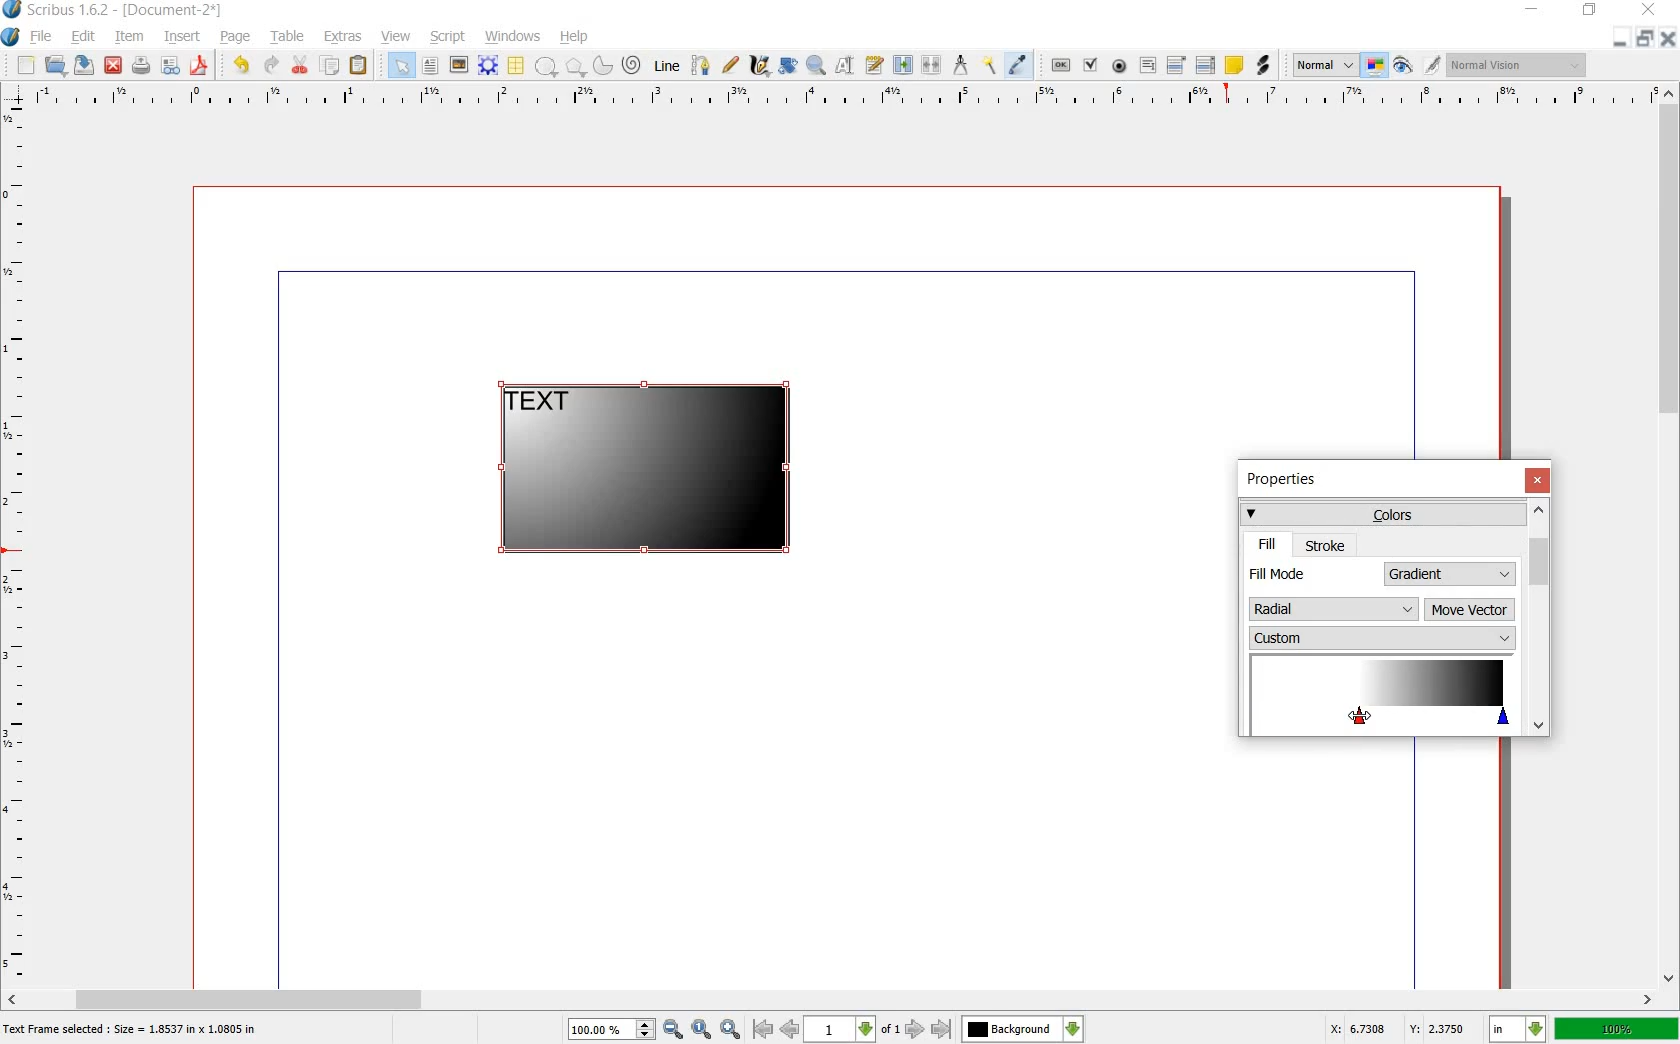 Image resolution: width=1680 pixels, height=1044 pixels. What do you see at coordinates (1381, 513) in the screenshot?
I see `colors` at bounding box center [1381, 513].